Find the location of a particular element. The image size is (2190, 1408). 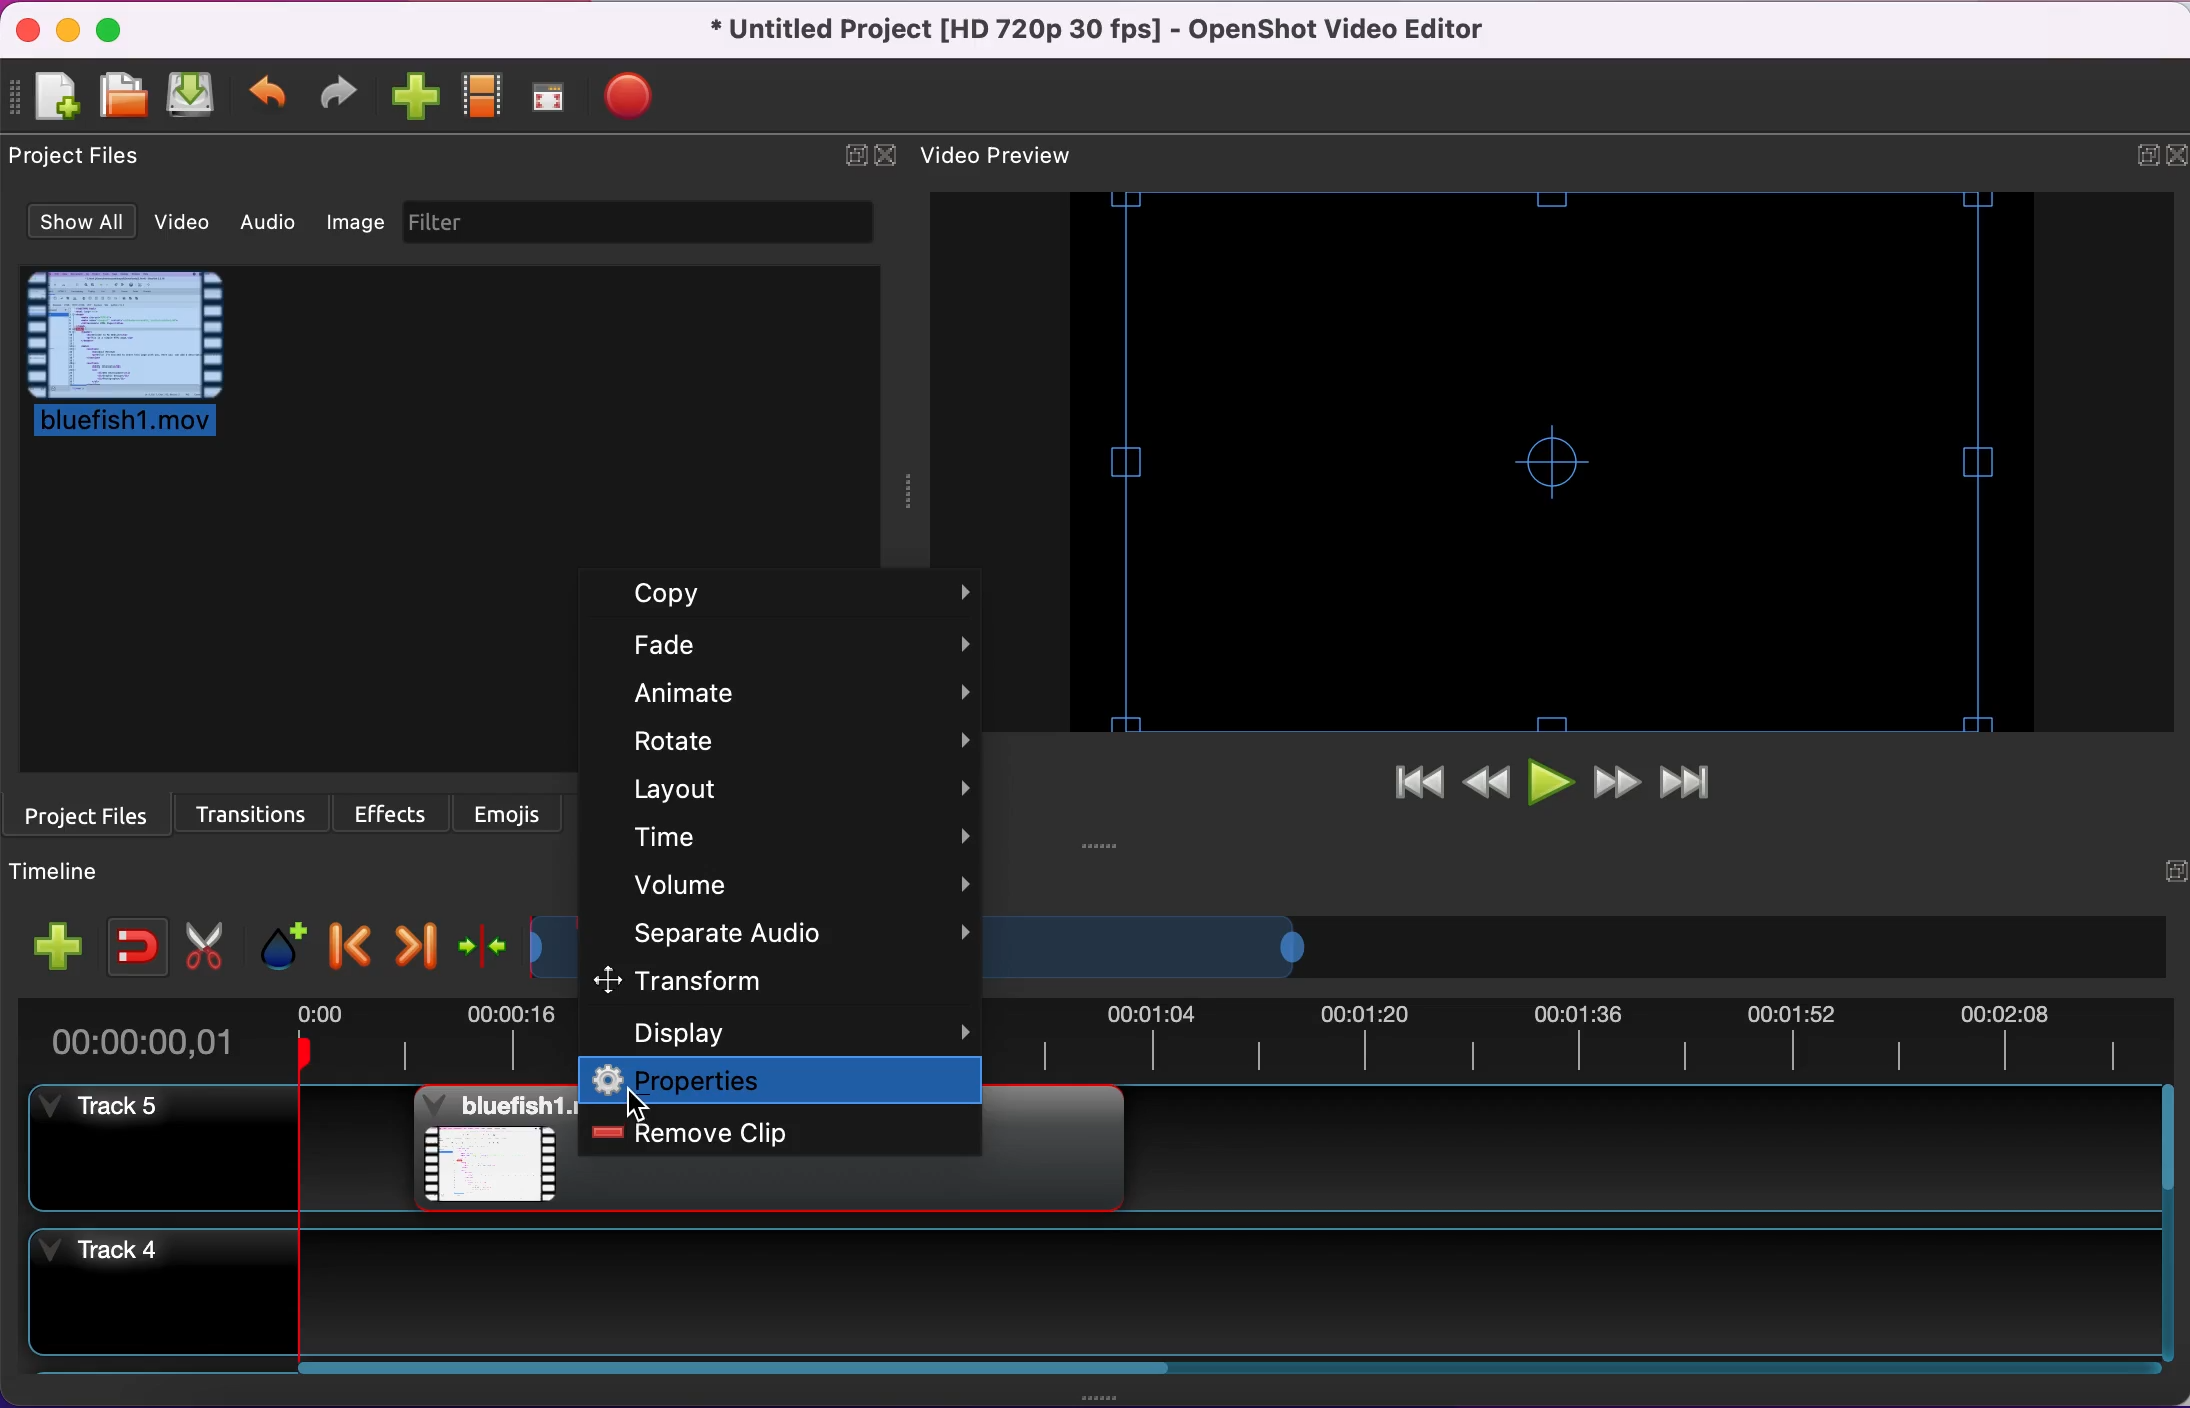

Cursor is located at coordinates (637, 1103).